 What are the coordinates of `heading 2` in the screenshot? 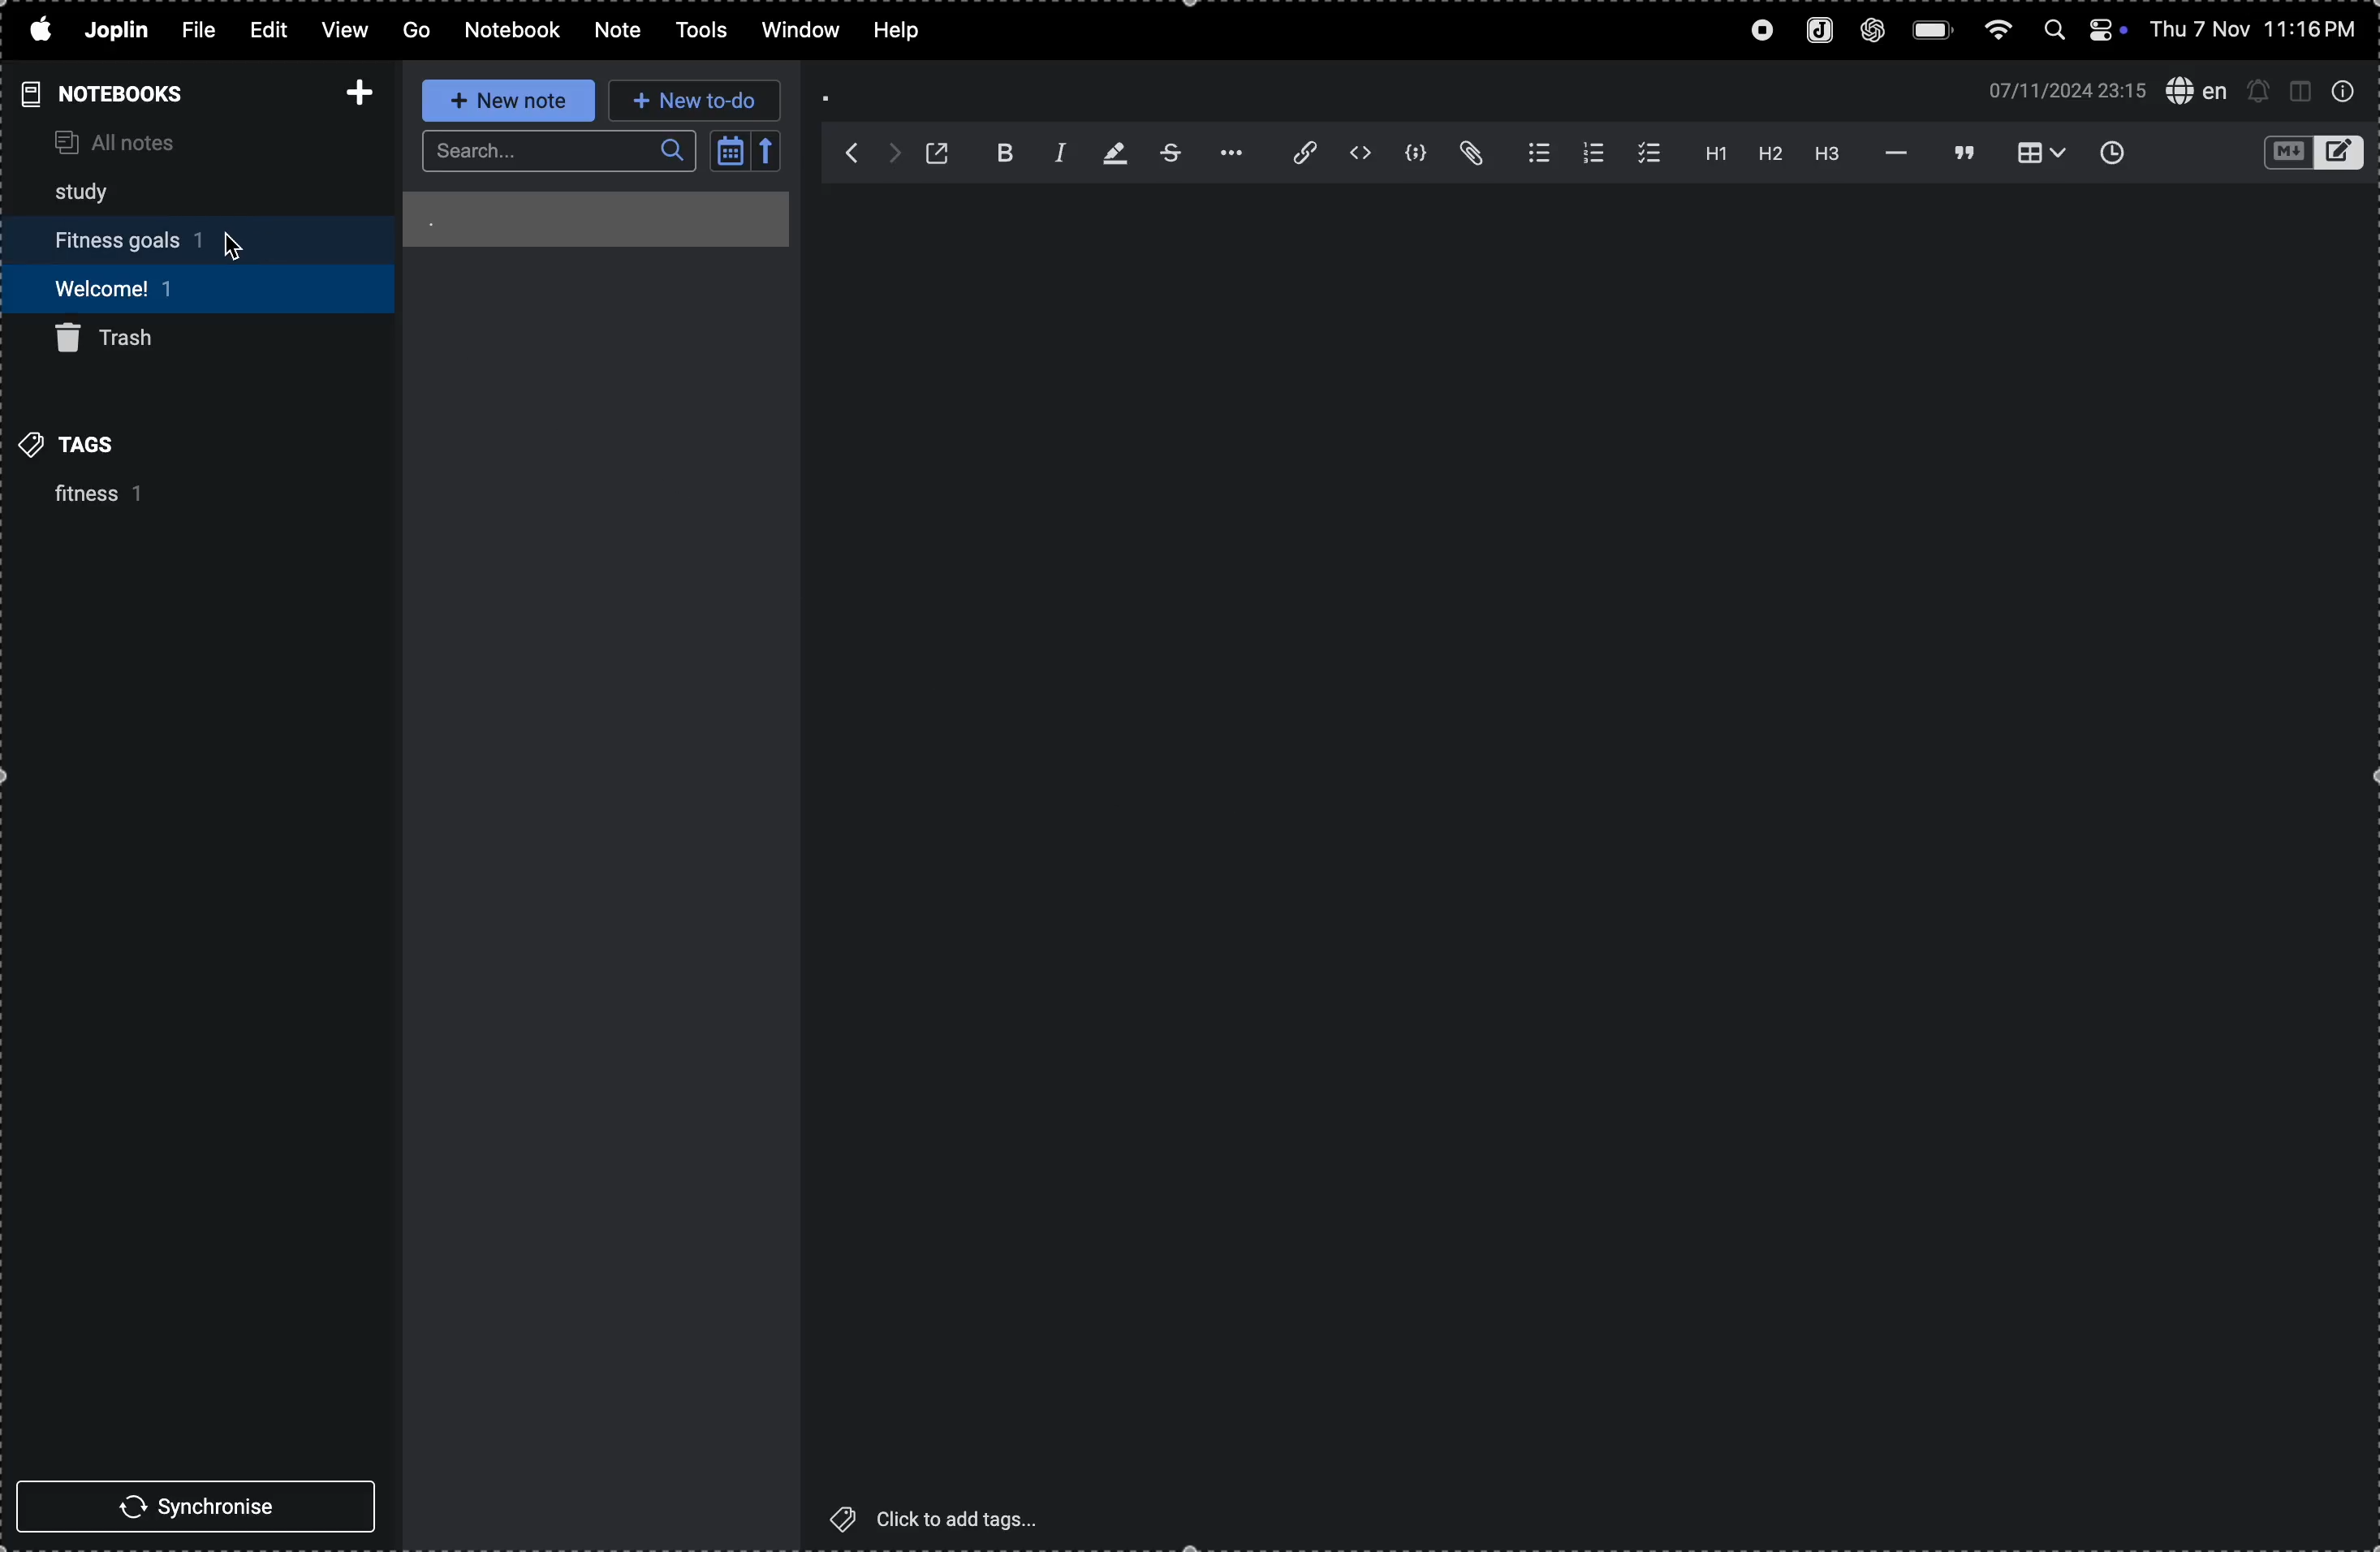 It's located at (1765, 153).